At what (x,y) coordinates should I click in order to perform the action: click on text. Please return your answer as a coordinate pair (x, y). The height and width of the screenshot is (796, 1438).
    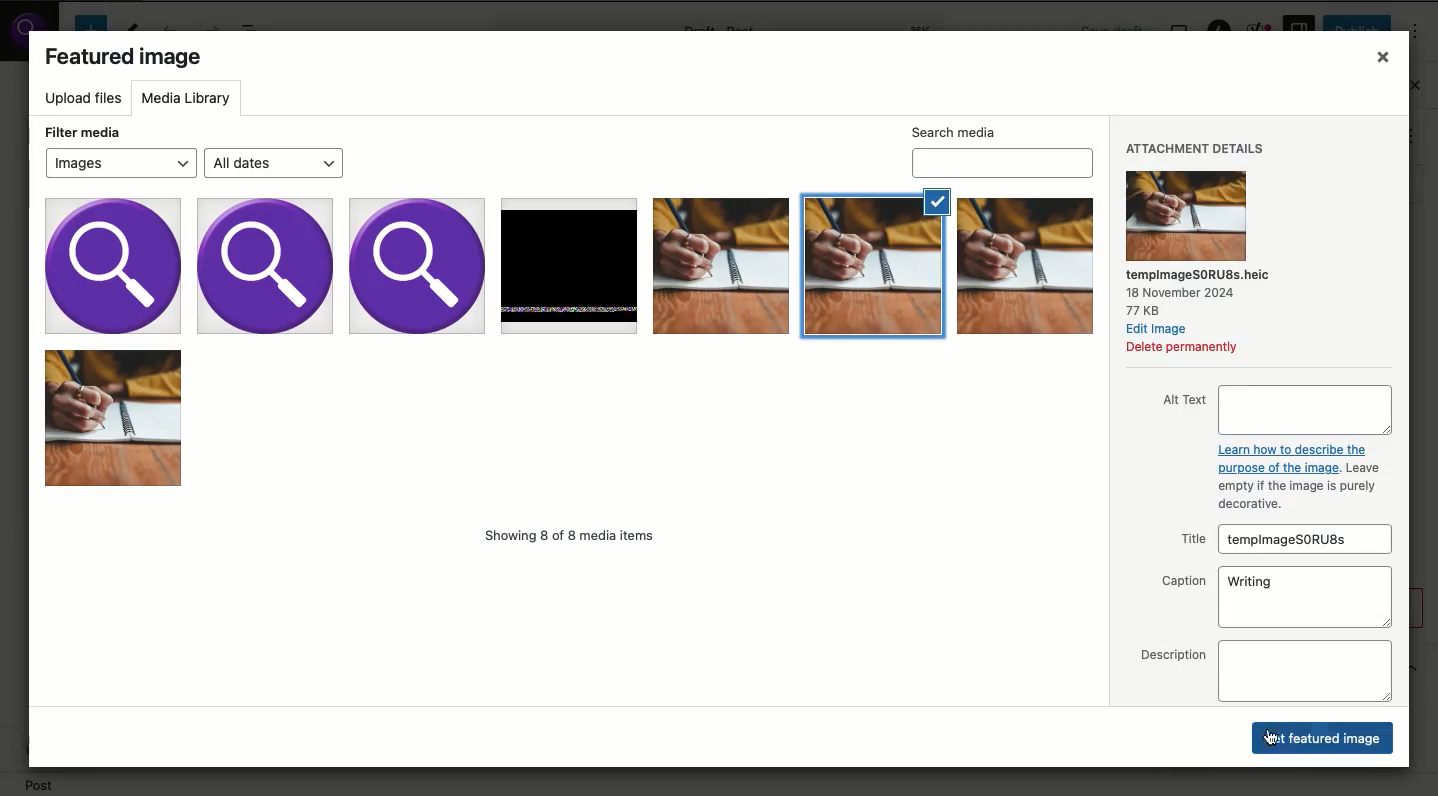
    Looking at the image, I should click on (1173, 654).